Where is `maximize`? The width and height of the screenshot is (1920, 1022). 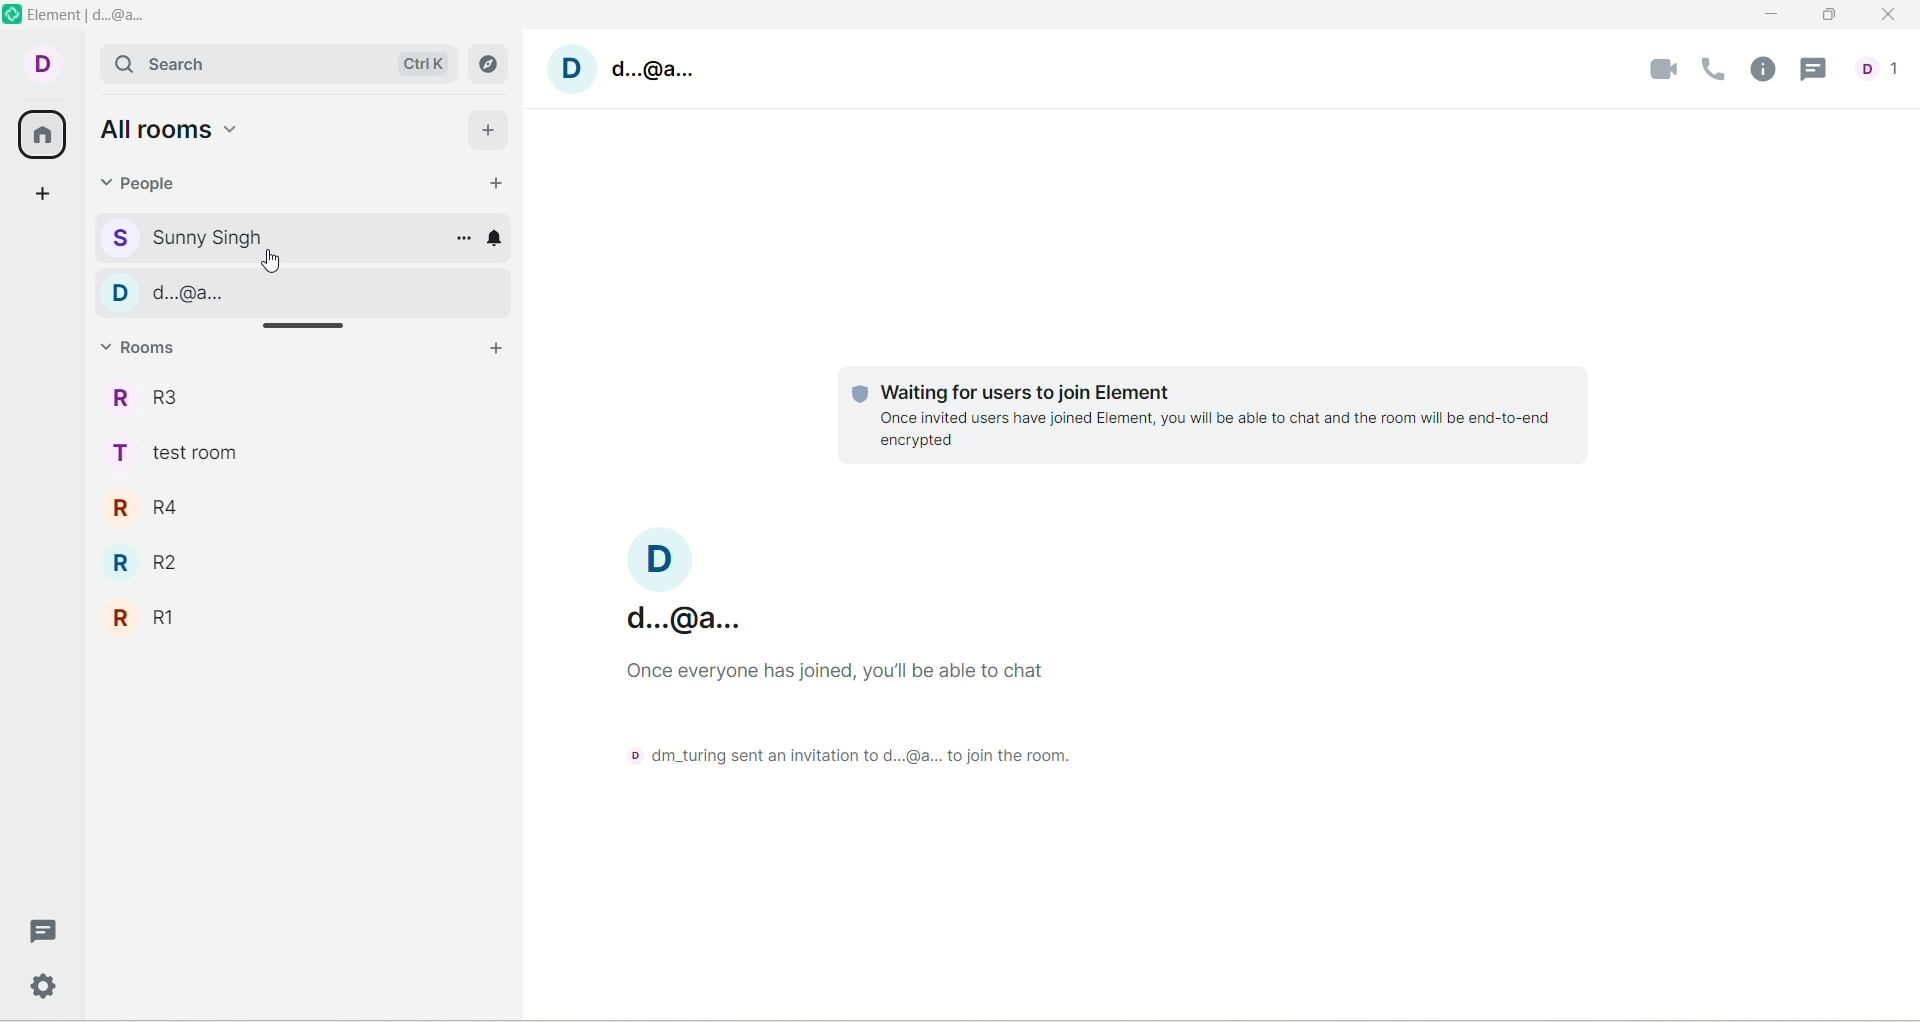 maximize is located at coordinates (1829, 15).